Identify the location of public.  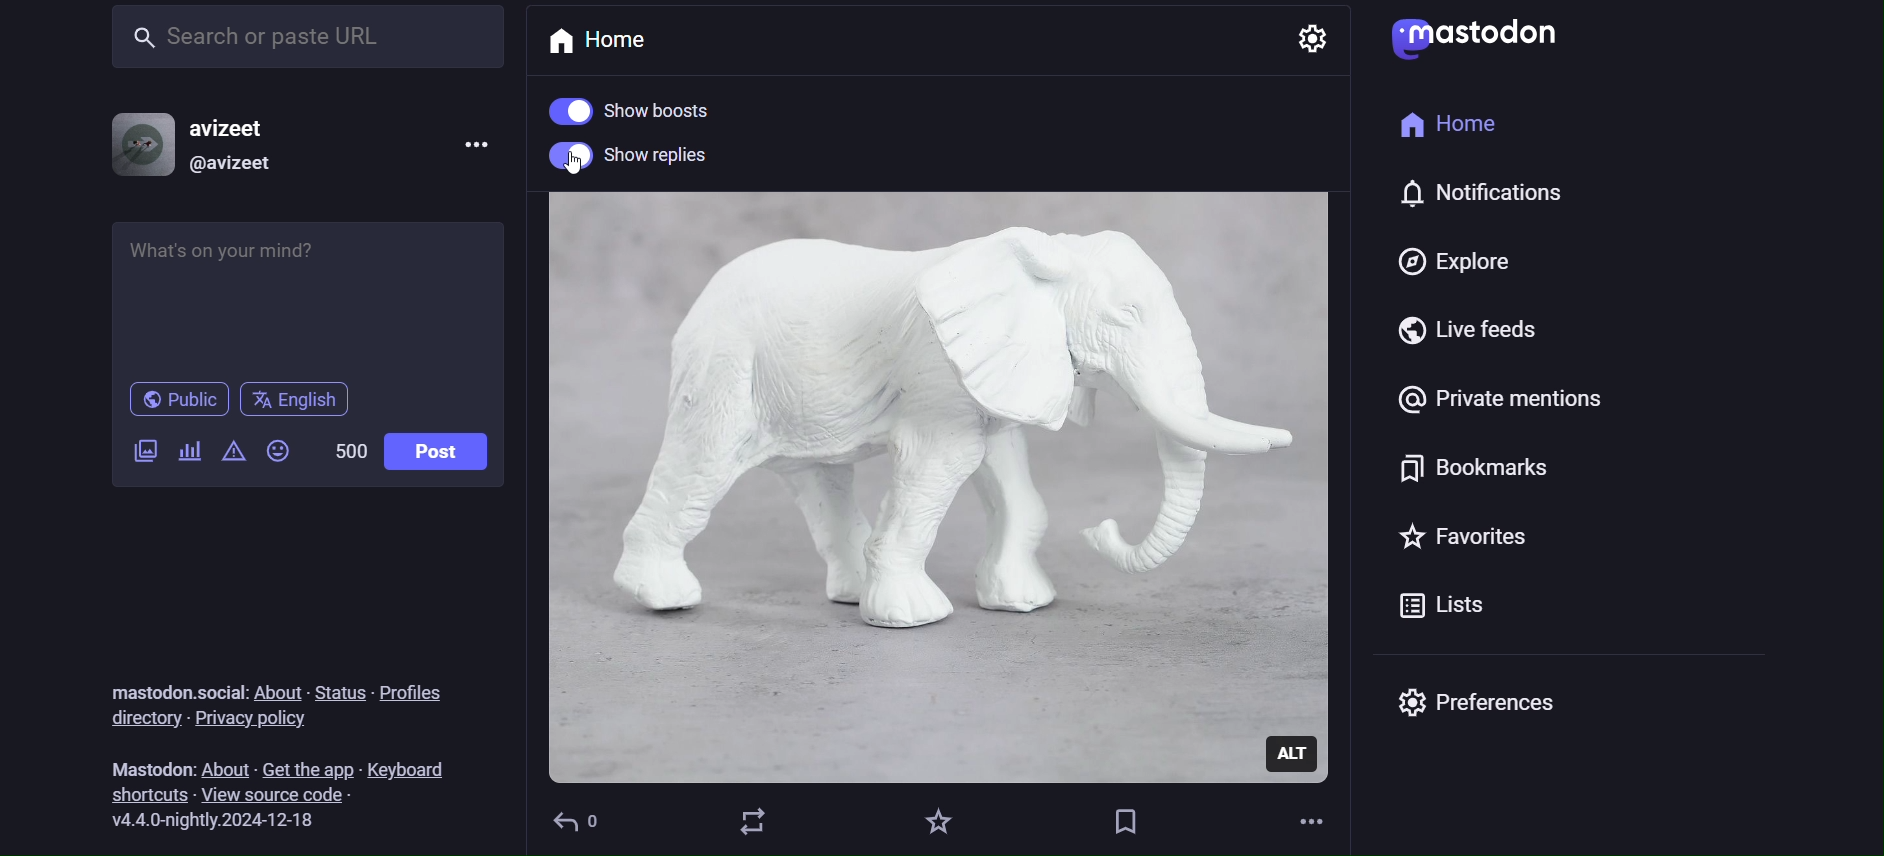
(176, 401).